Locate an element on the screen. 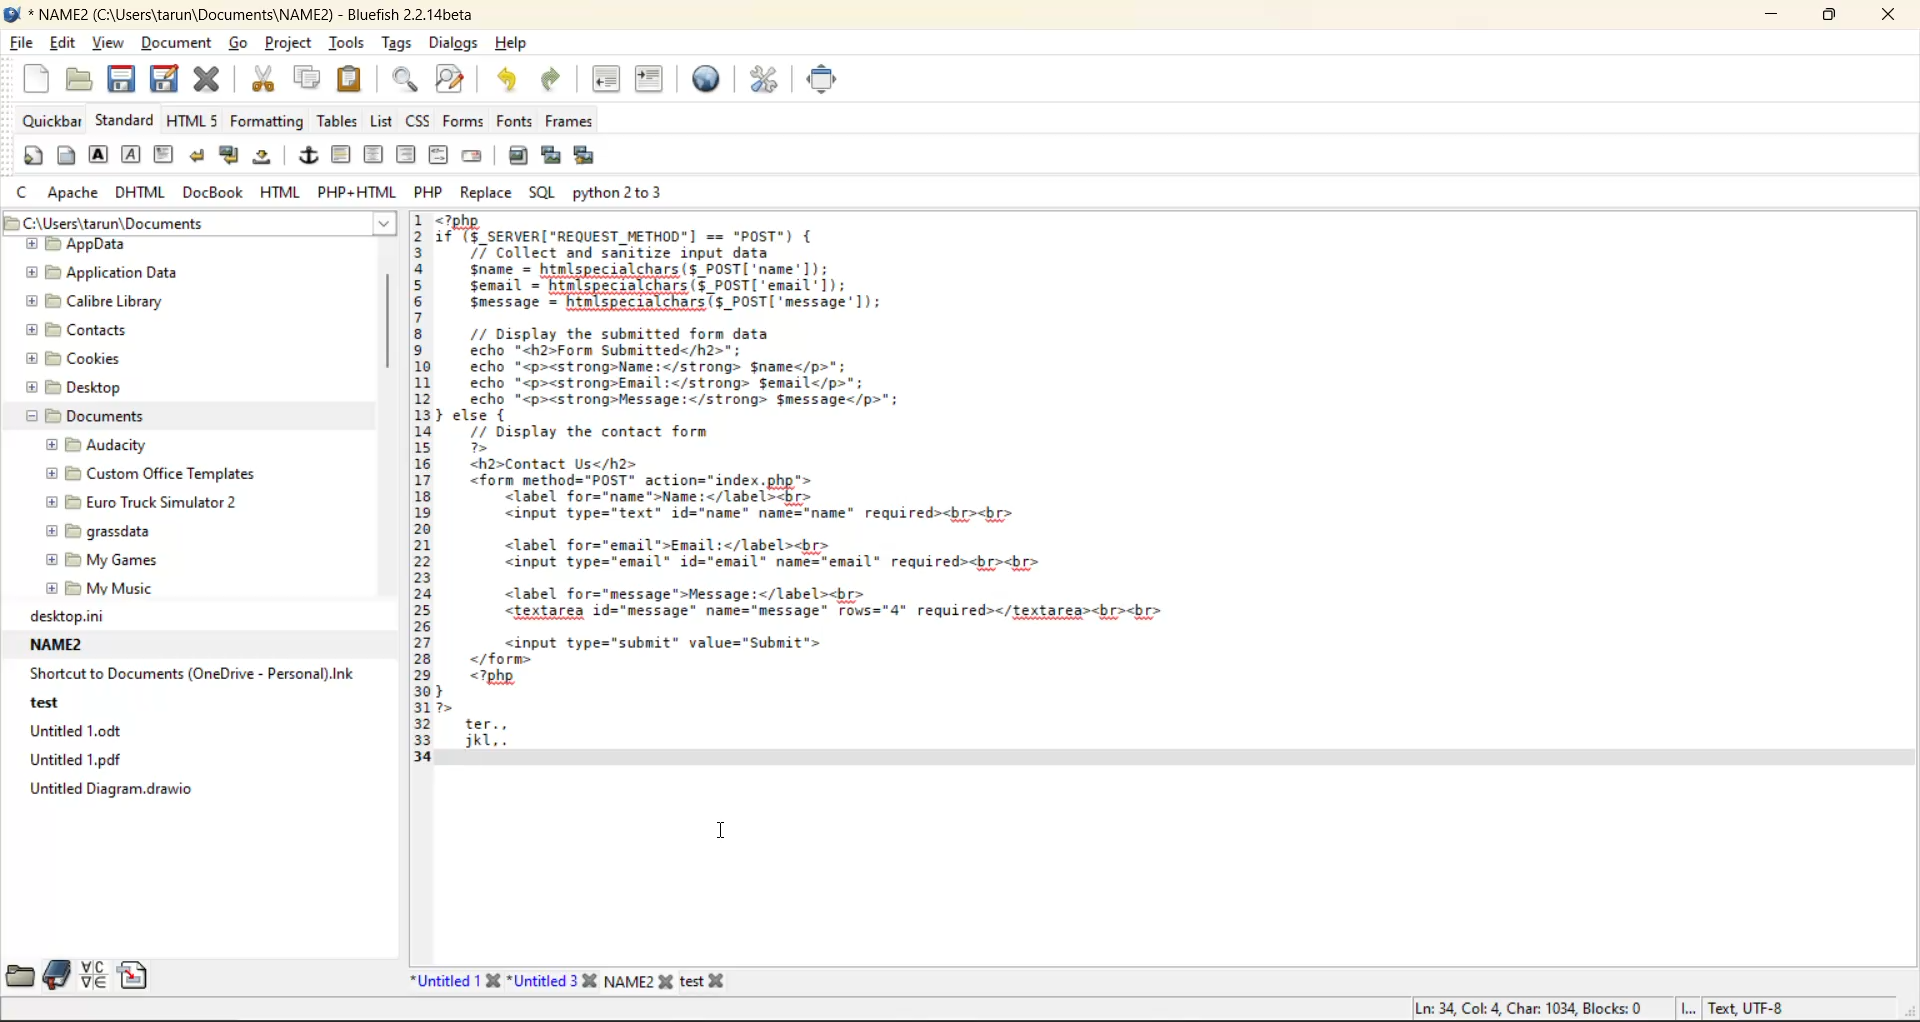 The image size is (1920, 1022). insert image is located at coordinates (523, 157).